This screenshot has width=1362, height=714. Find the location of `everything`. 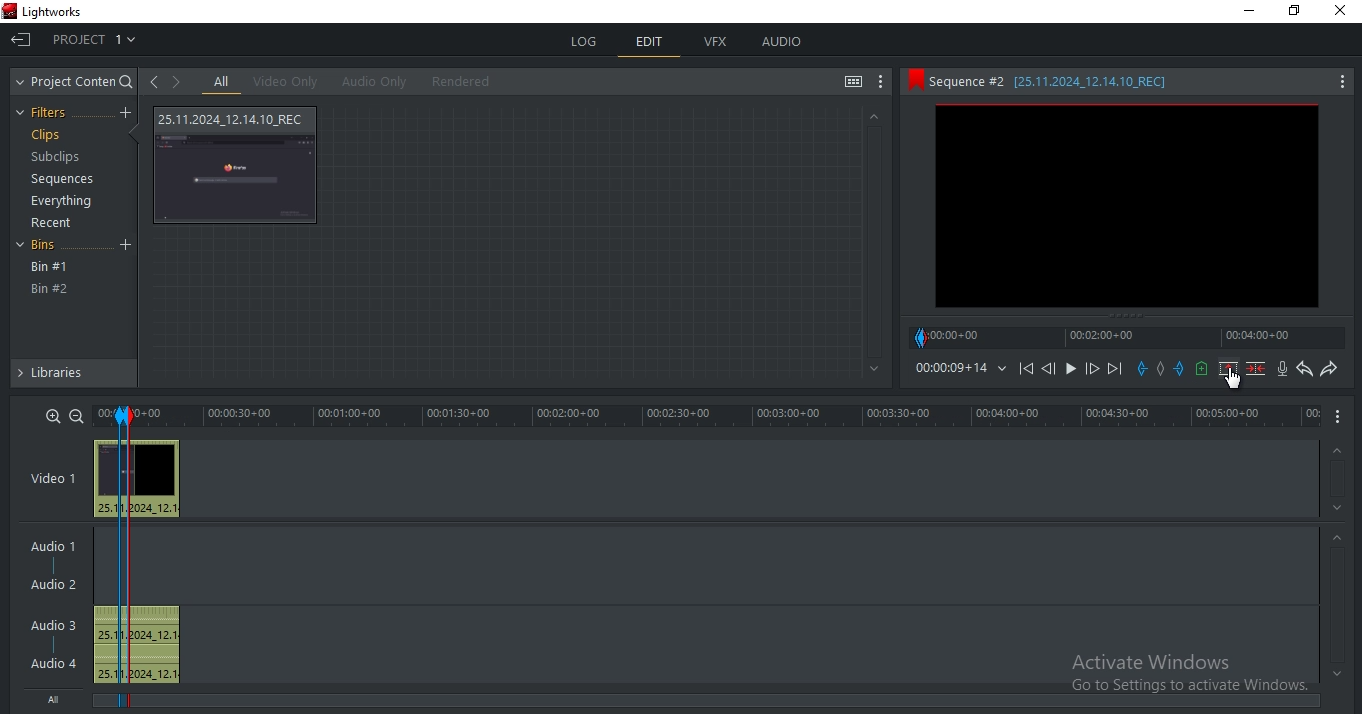

everything is located at coordinates (65, 200).